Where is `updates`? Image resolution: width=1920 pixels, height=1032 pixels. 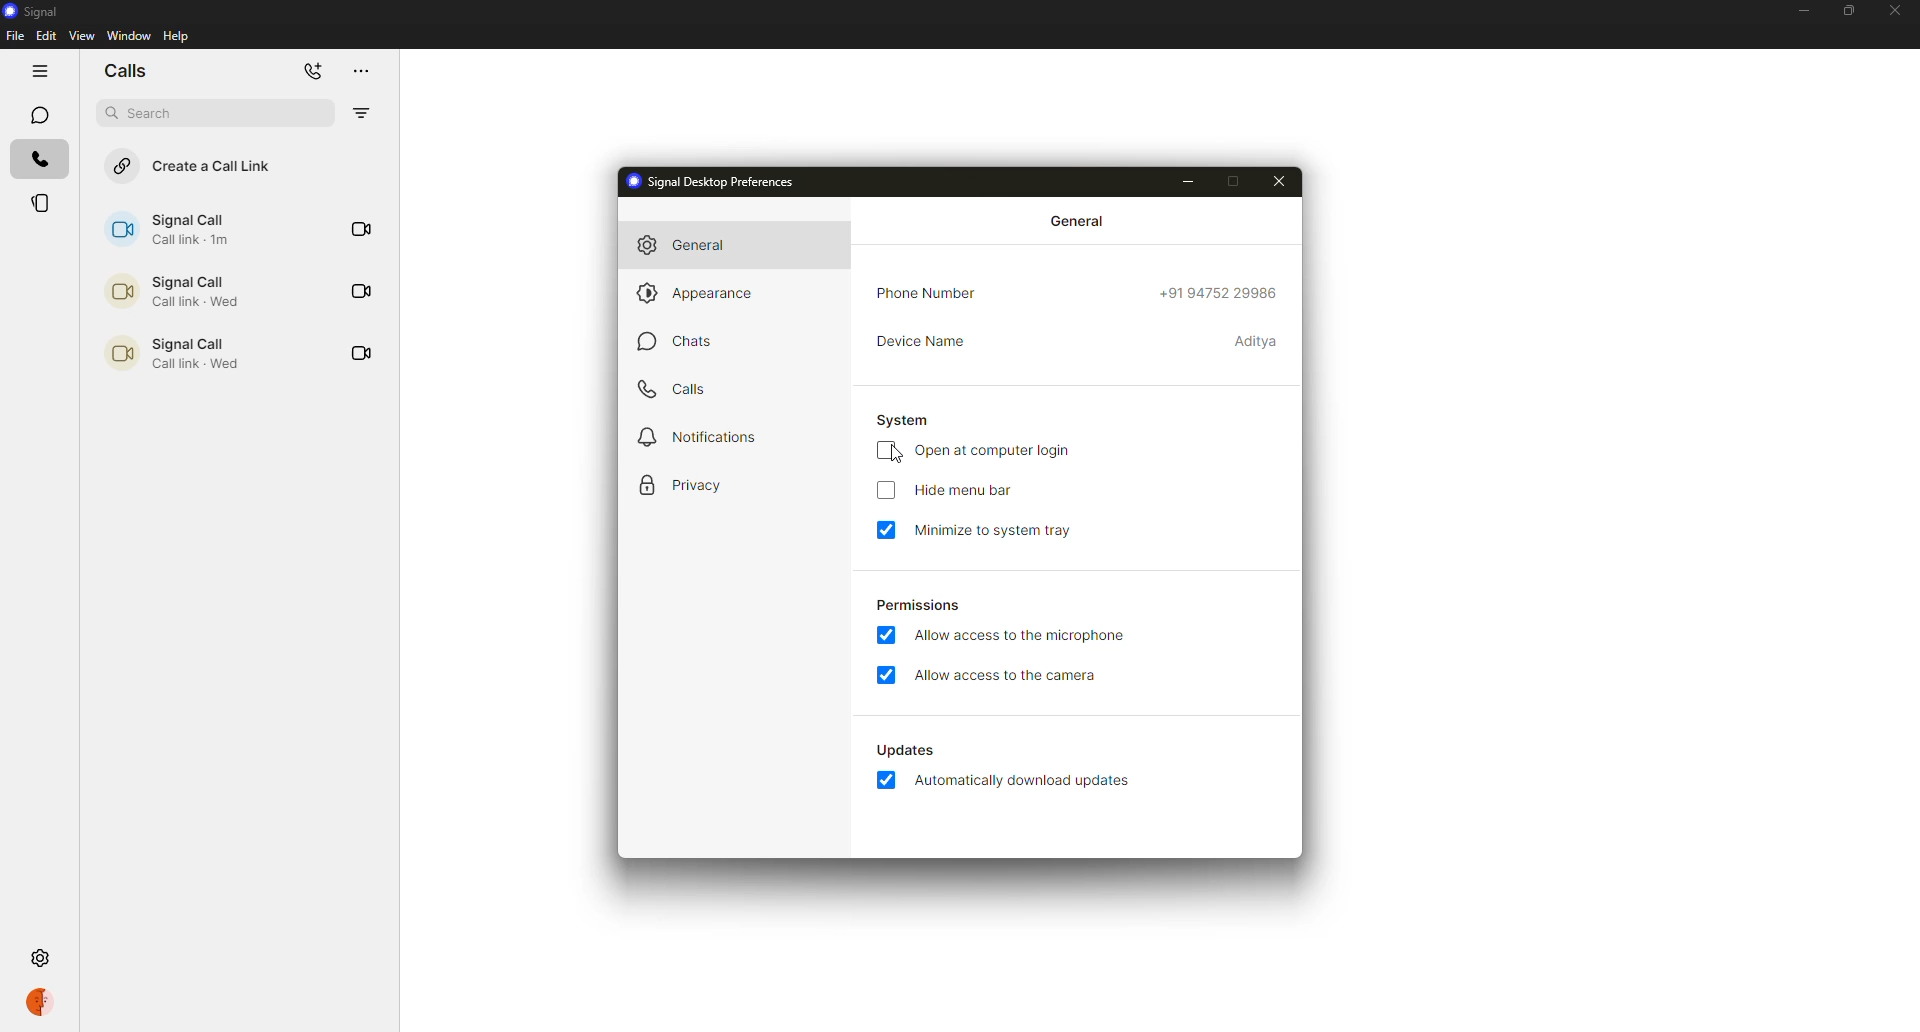
updates is located at coordinates (909, 750).